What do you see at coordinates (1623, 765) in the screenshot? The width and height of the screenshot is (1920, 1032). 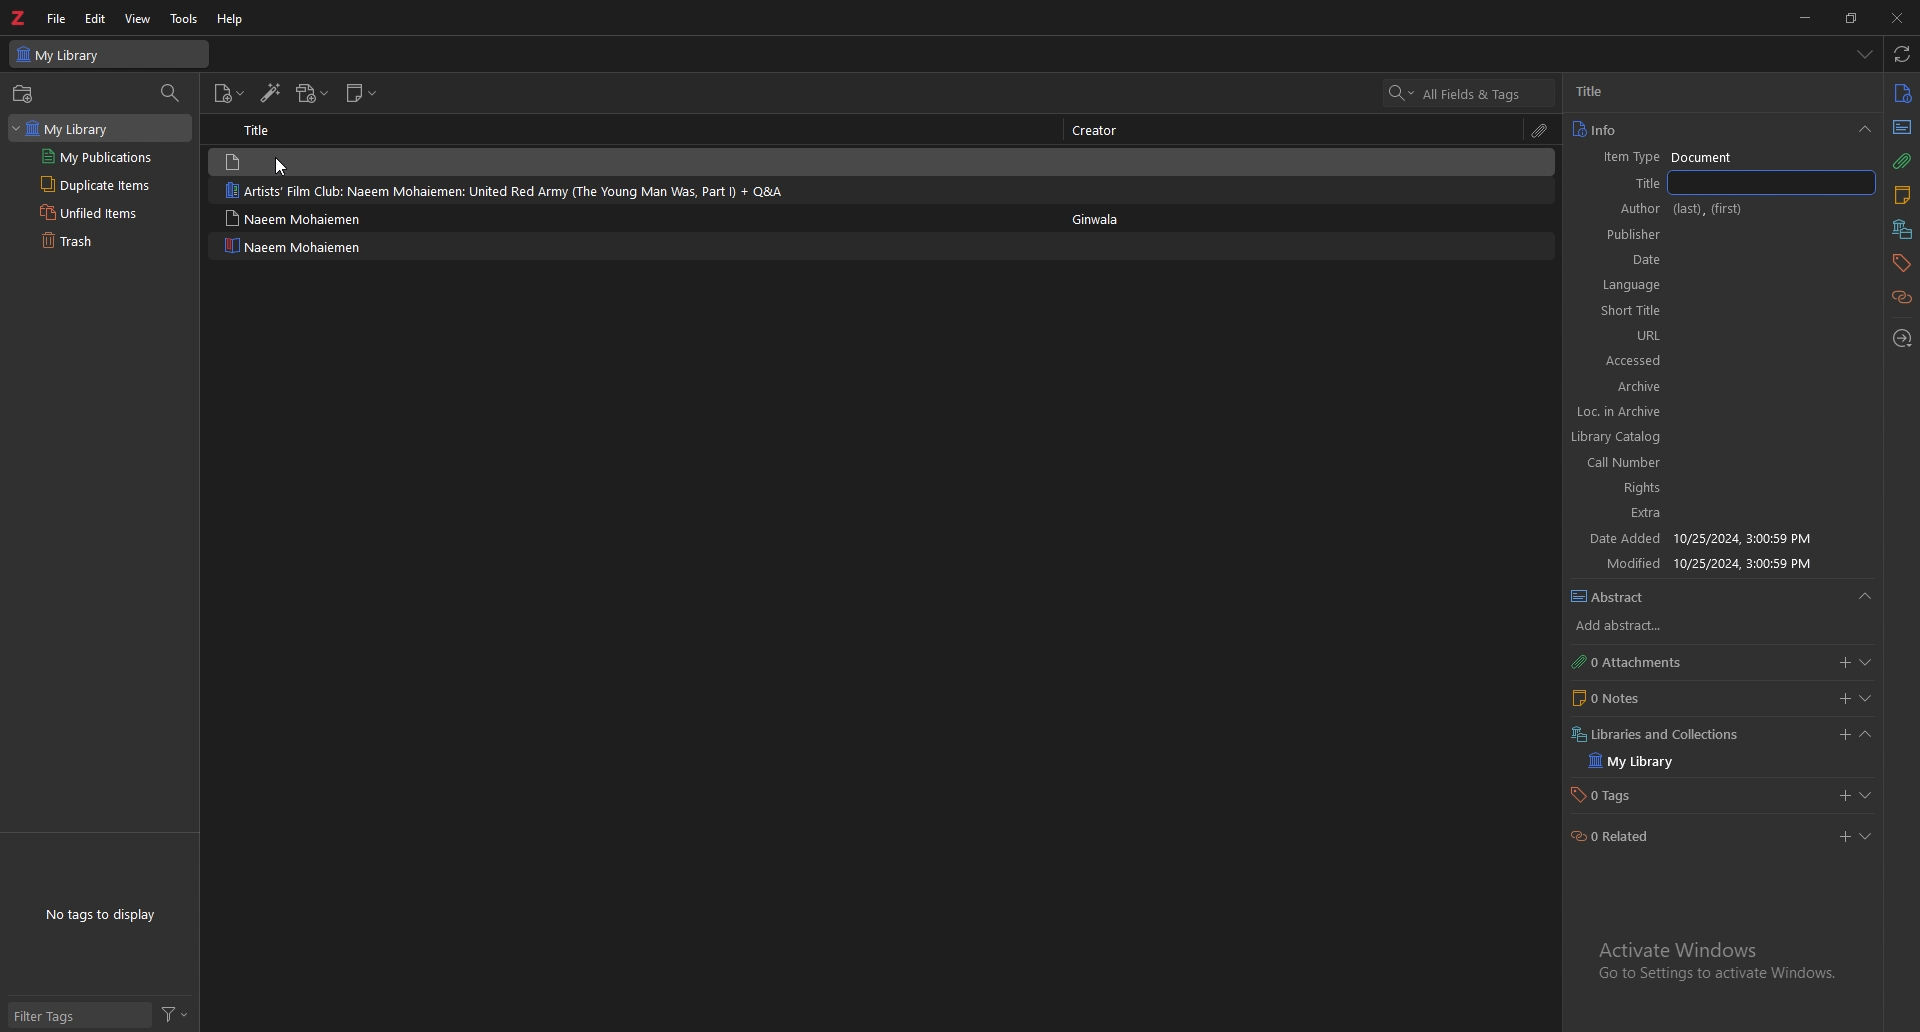 I see `date added` at bounding box center [1623, 765].